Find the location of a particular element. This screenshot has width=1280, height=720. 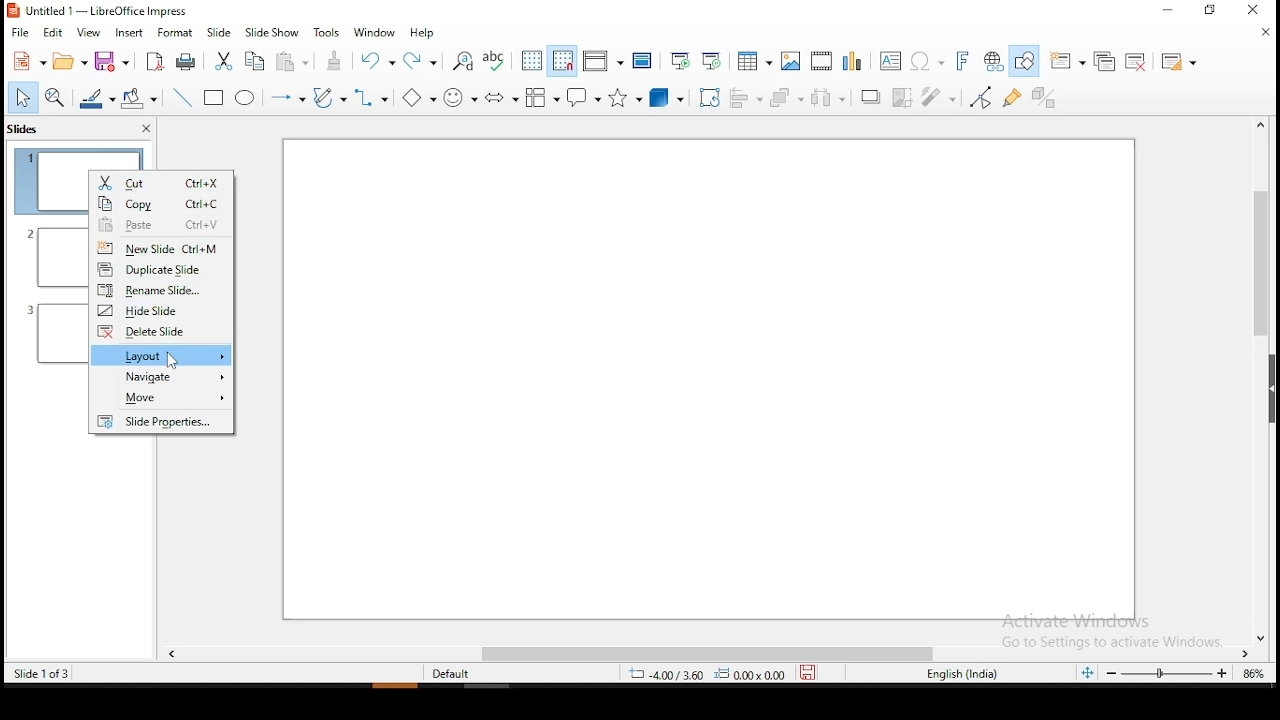

slide is located at coordinates (217, 33).